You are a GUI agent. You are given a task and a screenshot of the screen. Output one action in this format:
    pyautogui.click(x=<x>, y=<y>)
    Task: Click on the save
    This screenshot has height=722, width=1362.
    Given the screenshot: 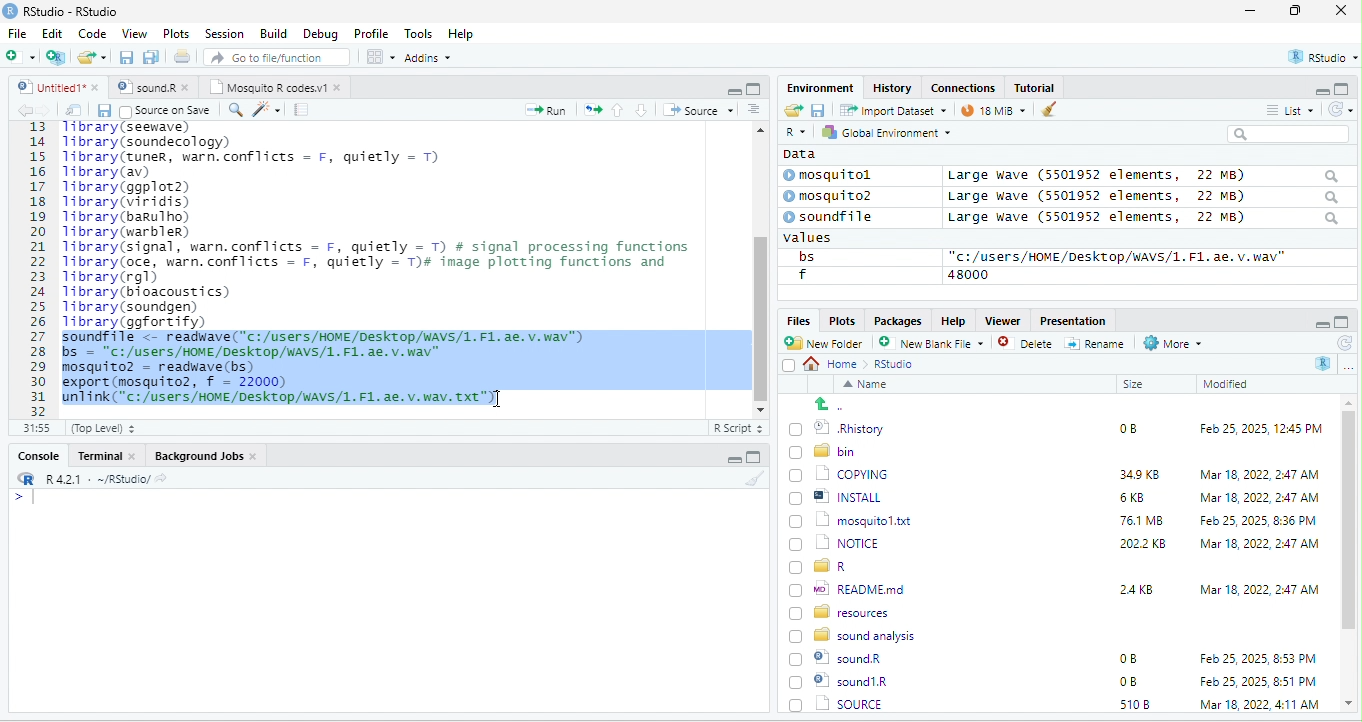 What is the action you would take?
    pyautogui.click(x=817, y=109)
    